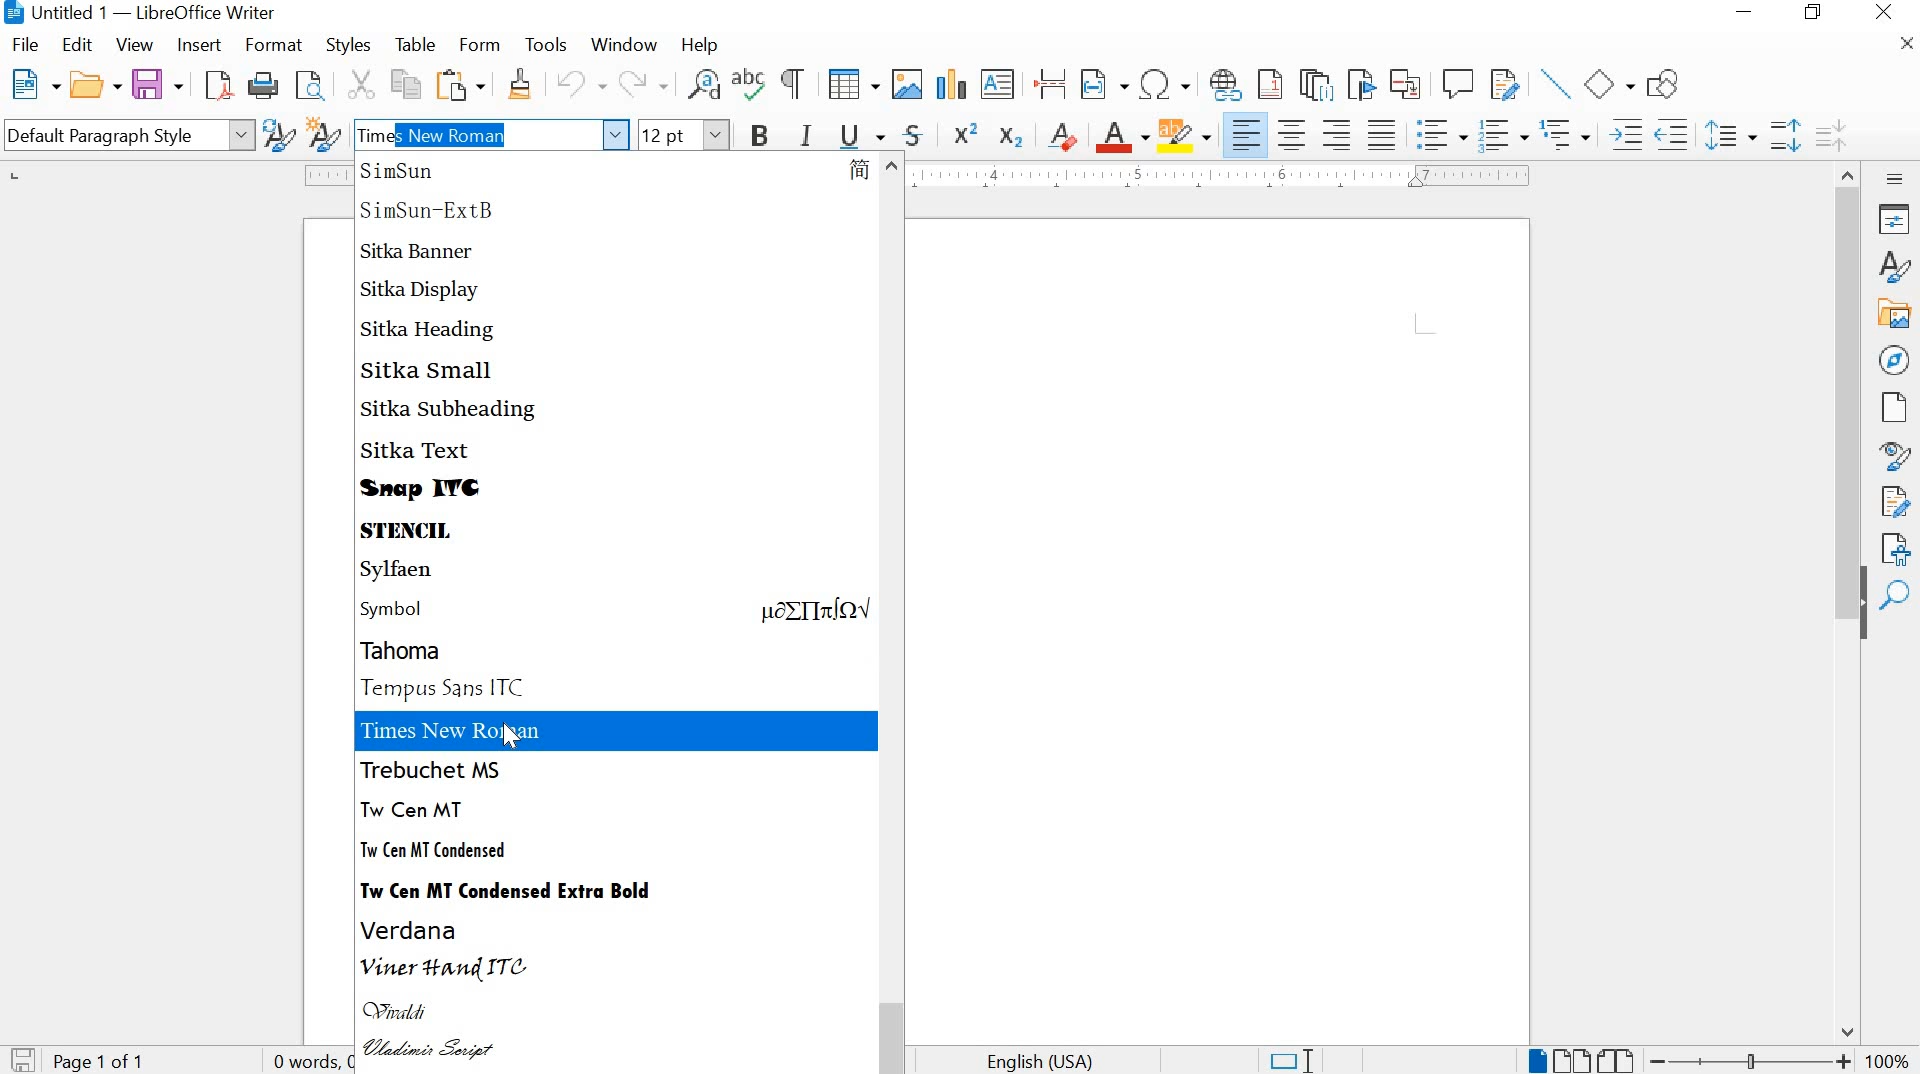 The image size is (1920, 1074). What do you see at coordinates (479, 45) in the screenshot?
I see `FORM` at bounding box center [479, 45].